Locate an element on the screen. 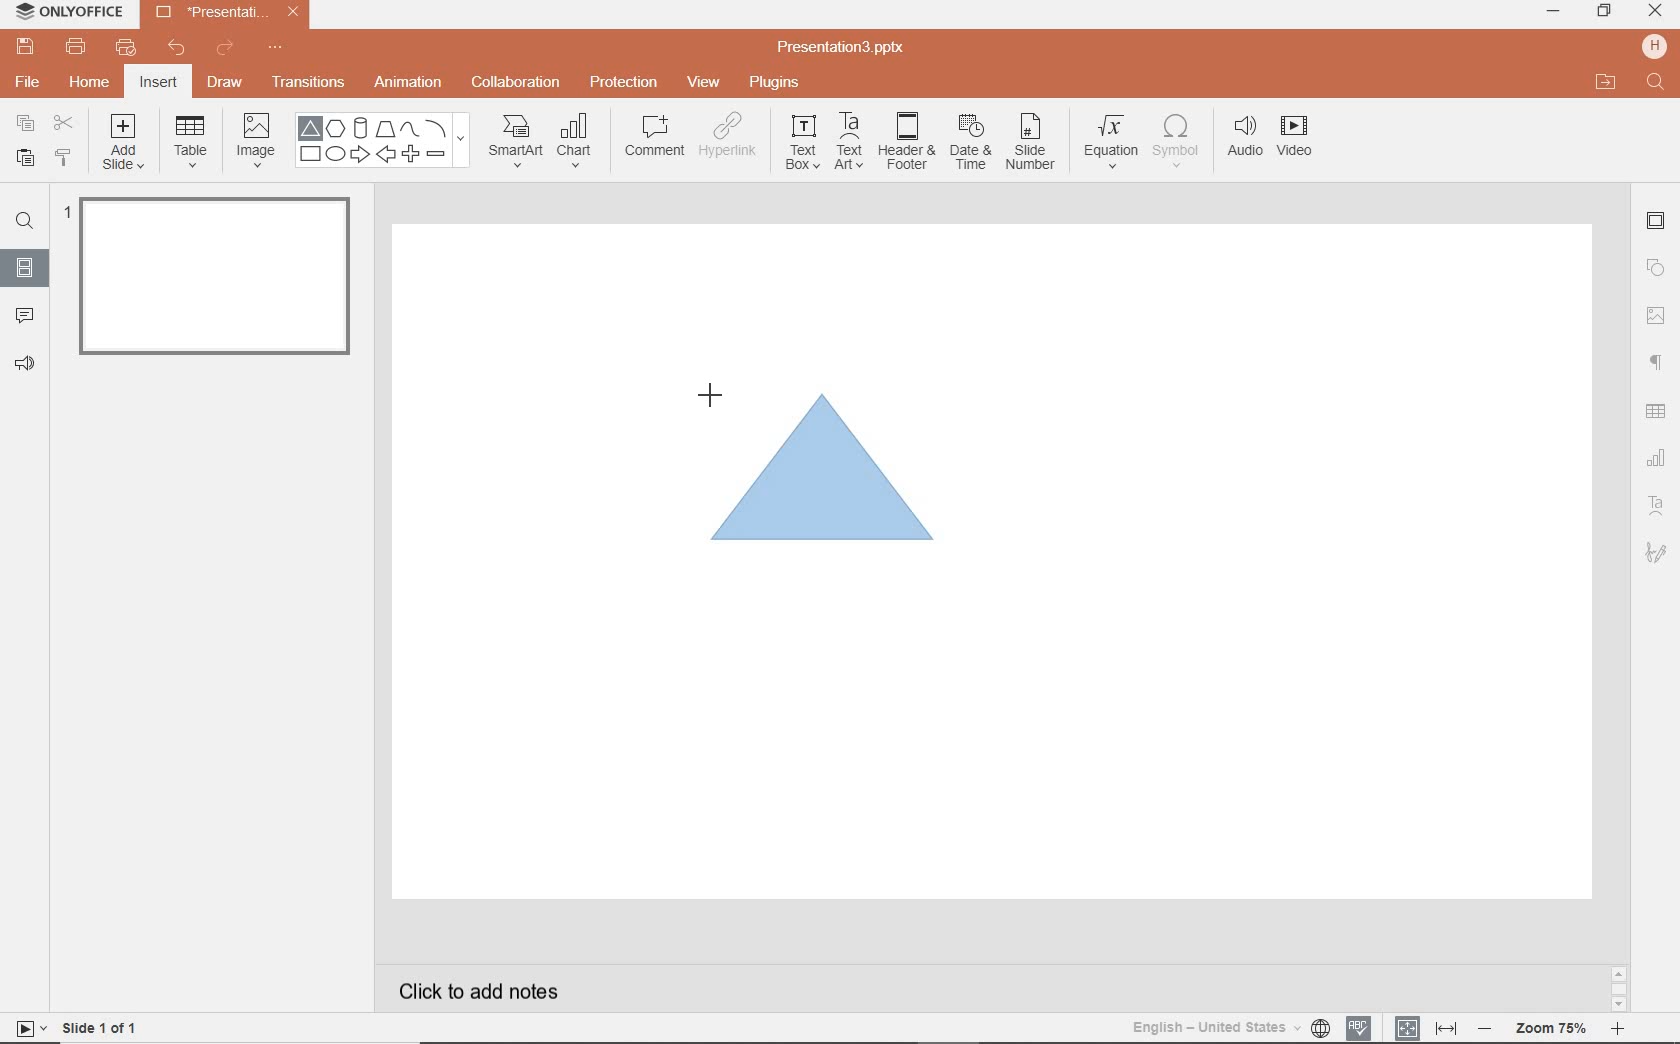 This screenshot has height=1044, width=1680. mouse pointer is located at coordinates (708, 392).